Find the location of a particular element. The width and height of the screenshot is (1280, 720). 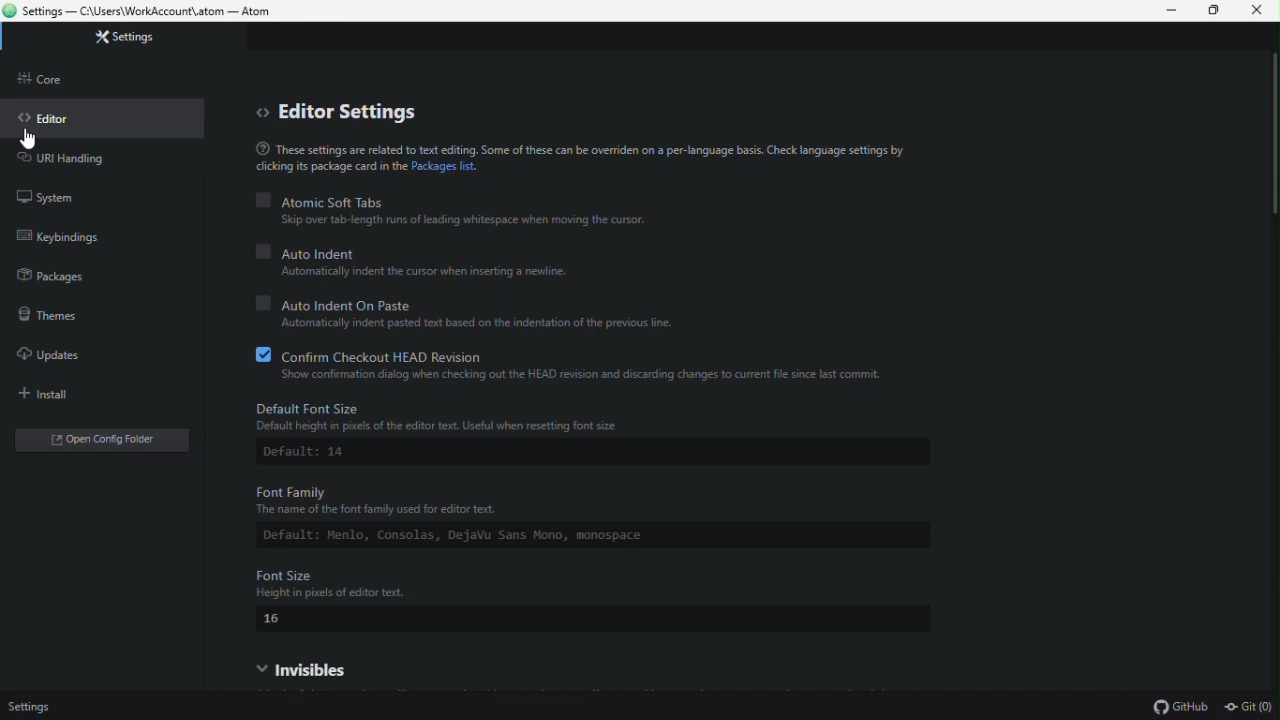

URL handling is located at coordinates (83, 159).